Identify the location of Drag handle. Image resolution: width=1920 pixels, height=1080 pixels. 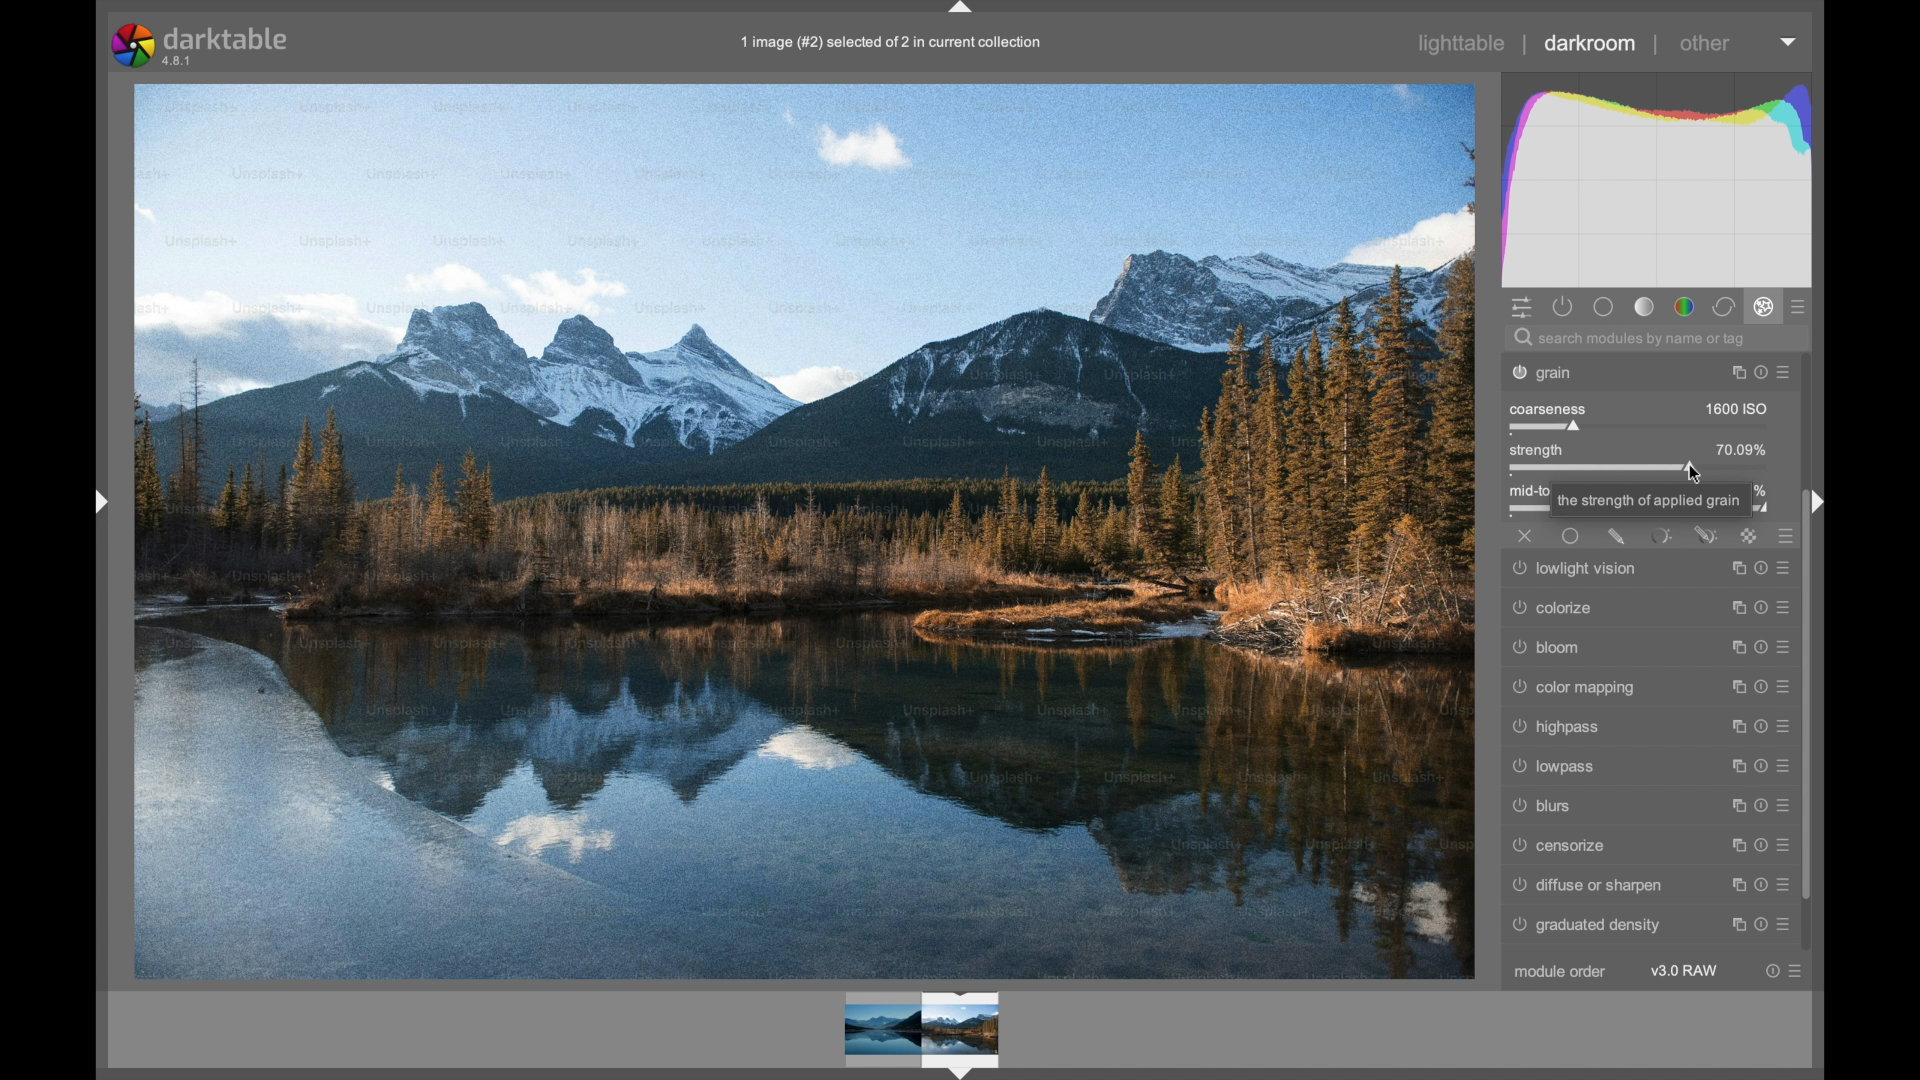
(1820, 501).